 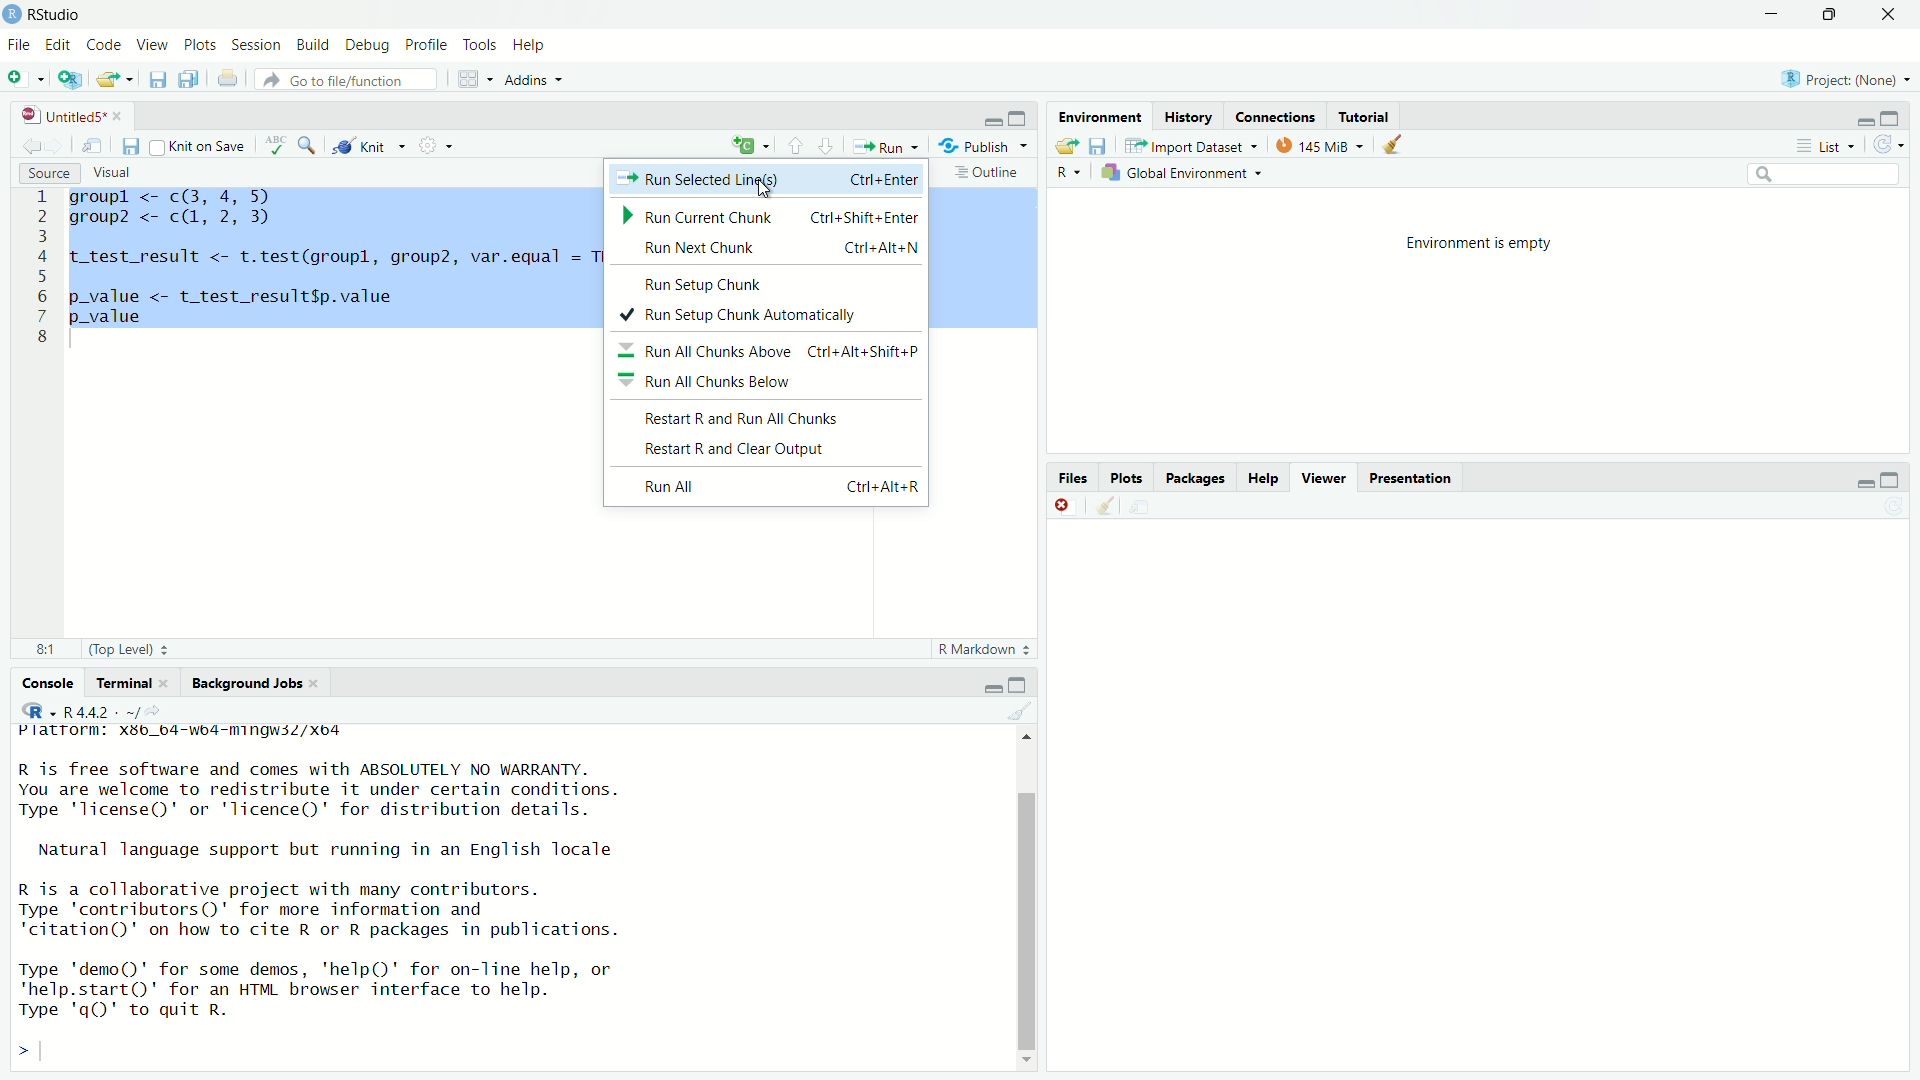 What do you see at coordinates (428, 44) in the screenshot?
I see `Profile` at bounding box center [428, 44].